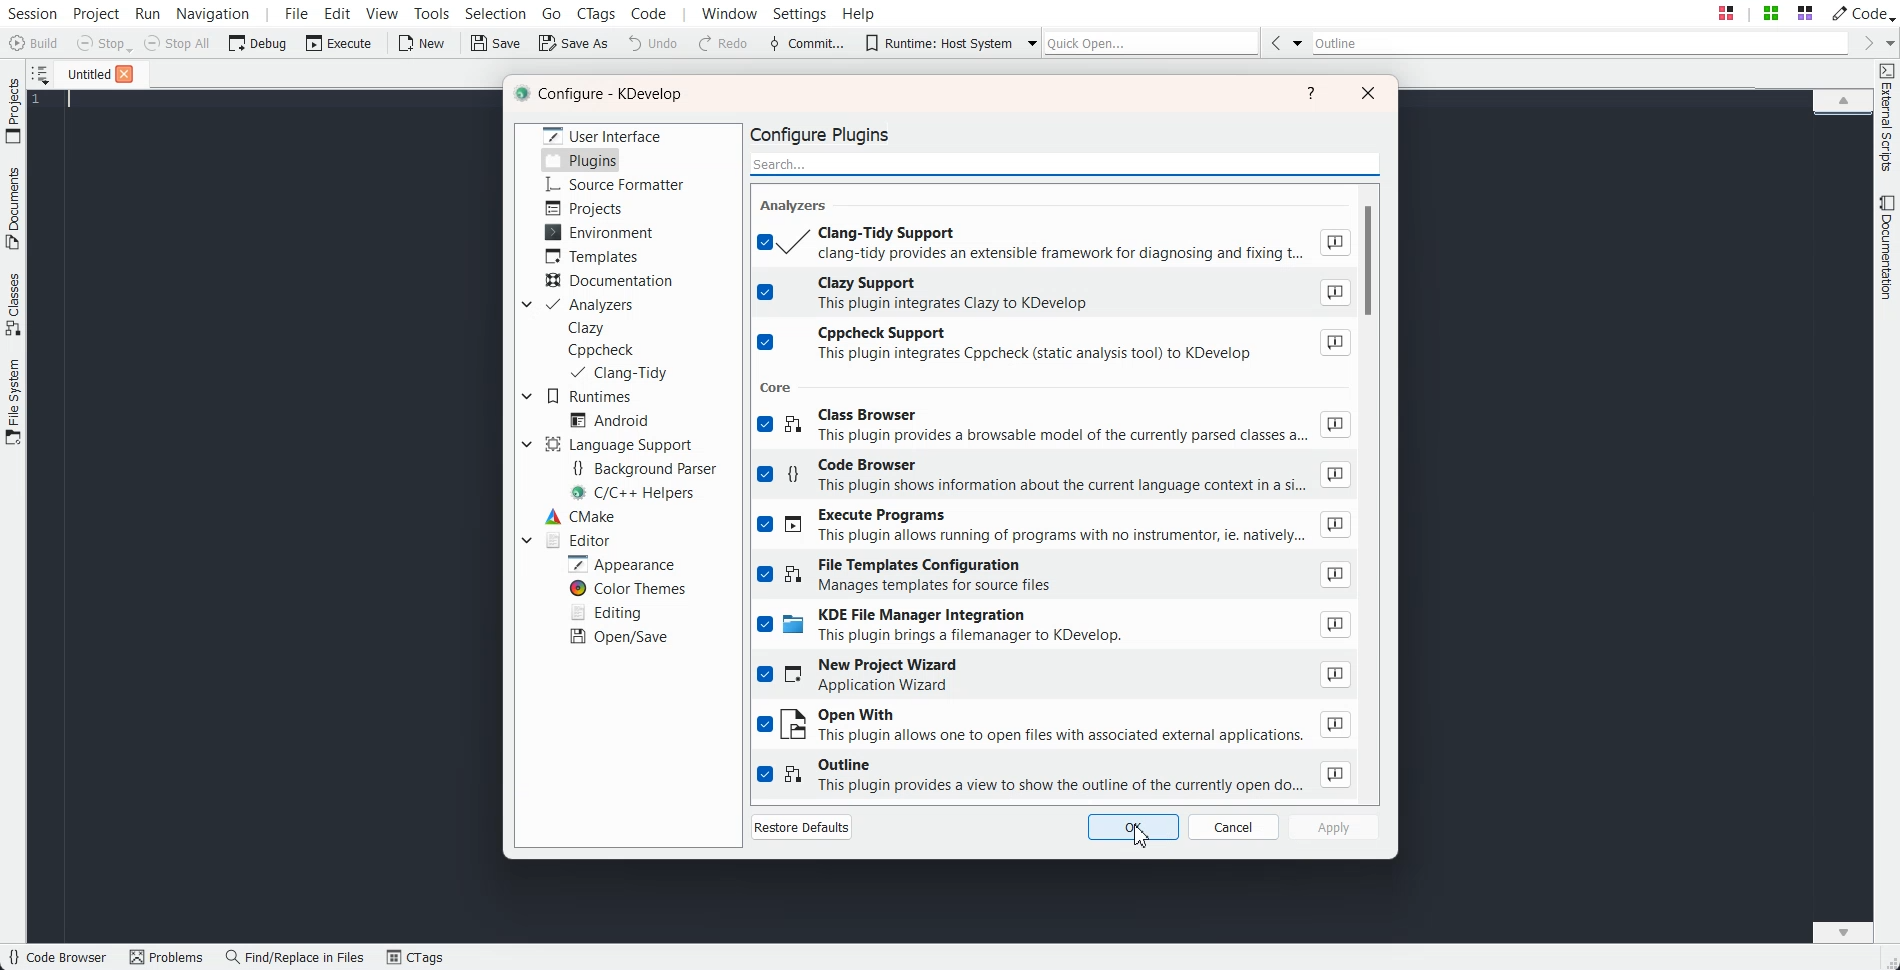  I want to click on Text, so click(778, 386).